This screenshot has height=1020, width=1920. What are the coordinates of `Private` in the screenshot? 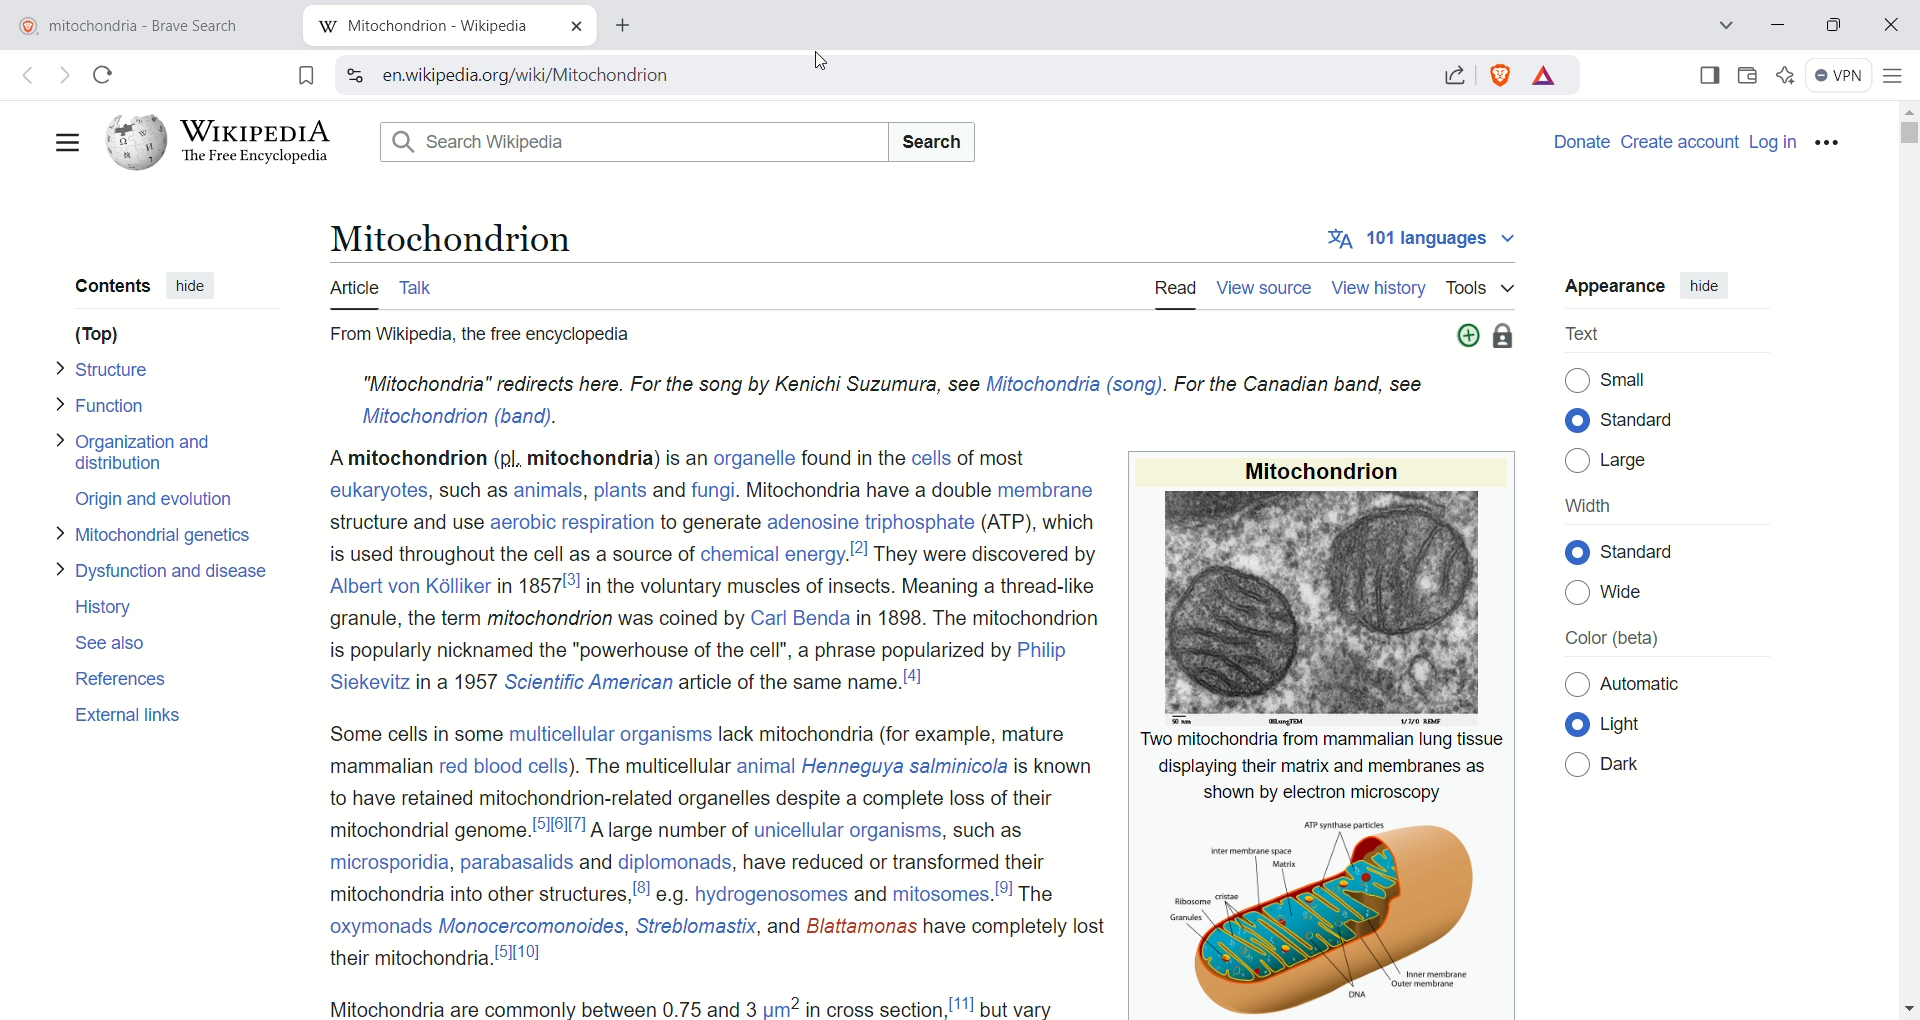 It's located at (1506, 338).